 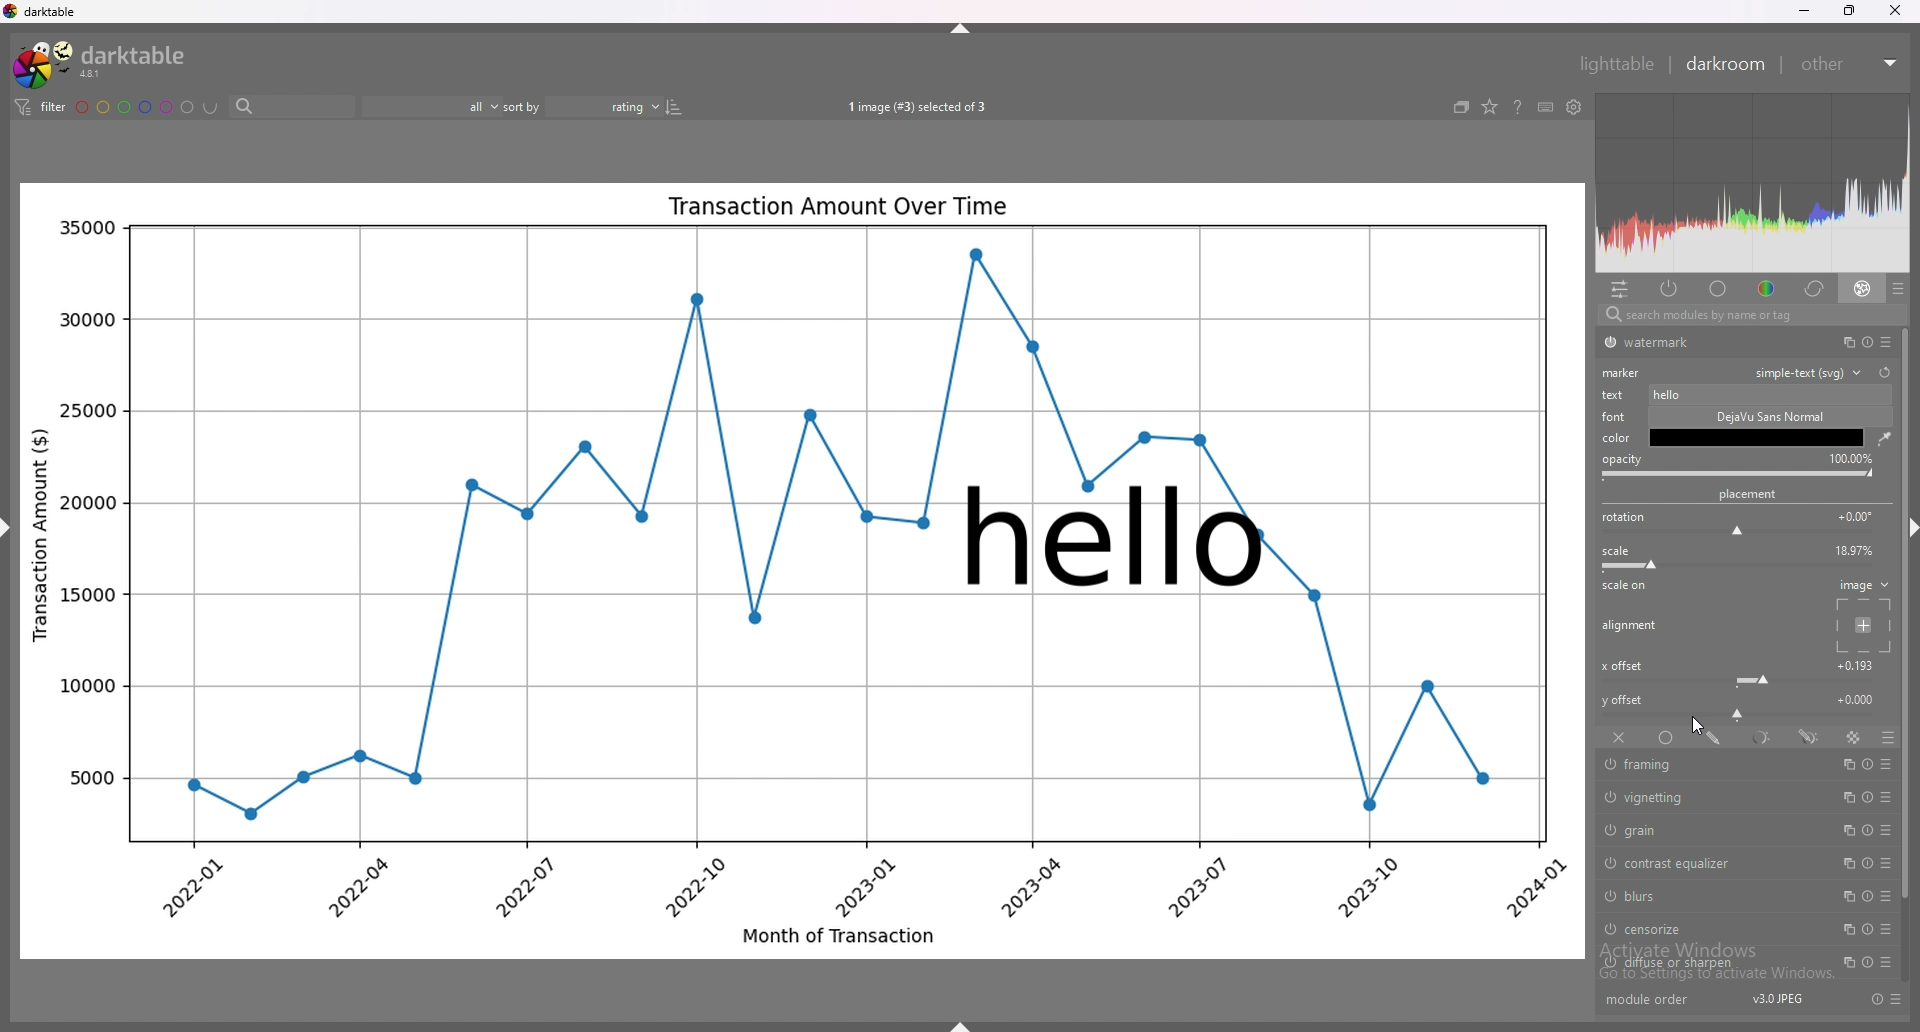 I want to click on other, so click(x=1852, y=64).